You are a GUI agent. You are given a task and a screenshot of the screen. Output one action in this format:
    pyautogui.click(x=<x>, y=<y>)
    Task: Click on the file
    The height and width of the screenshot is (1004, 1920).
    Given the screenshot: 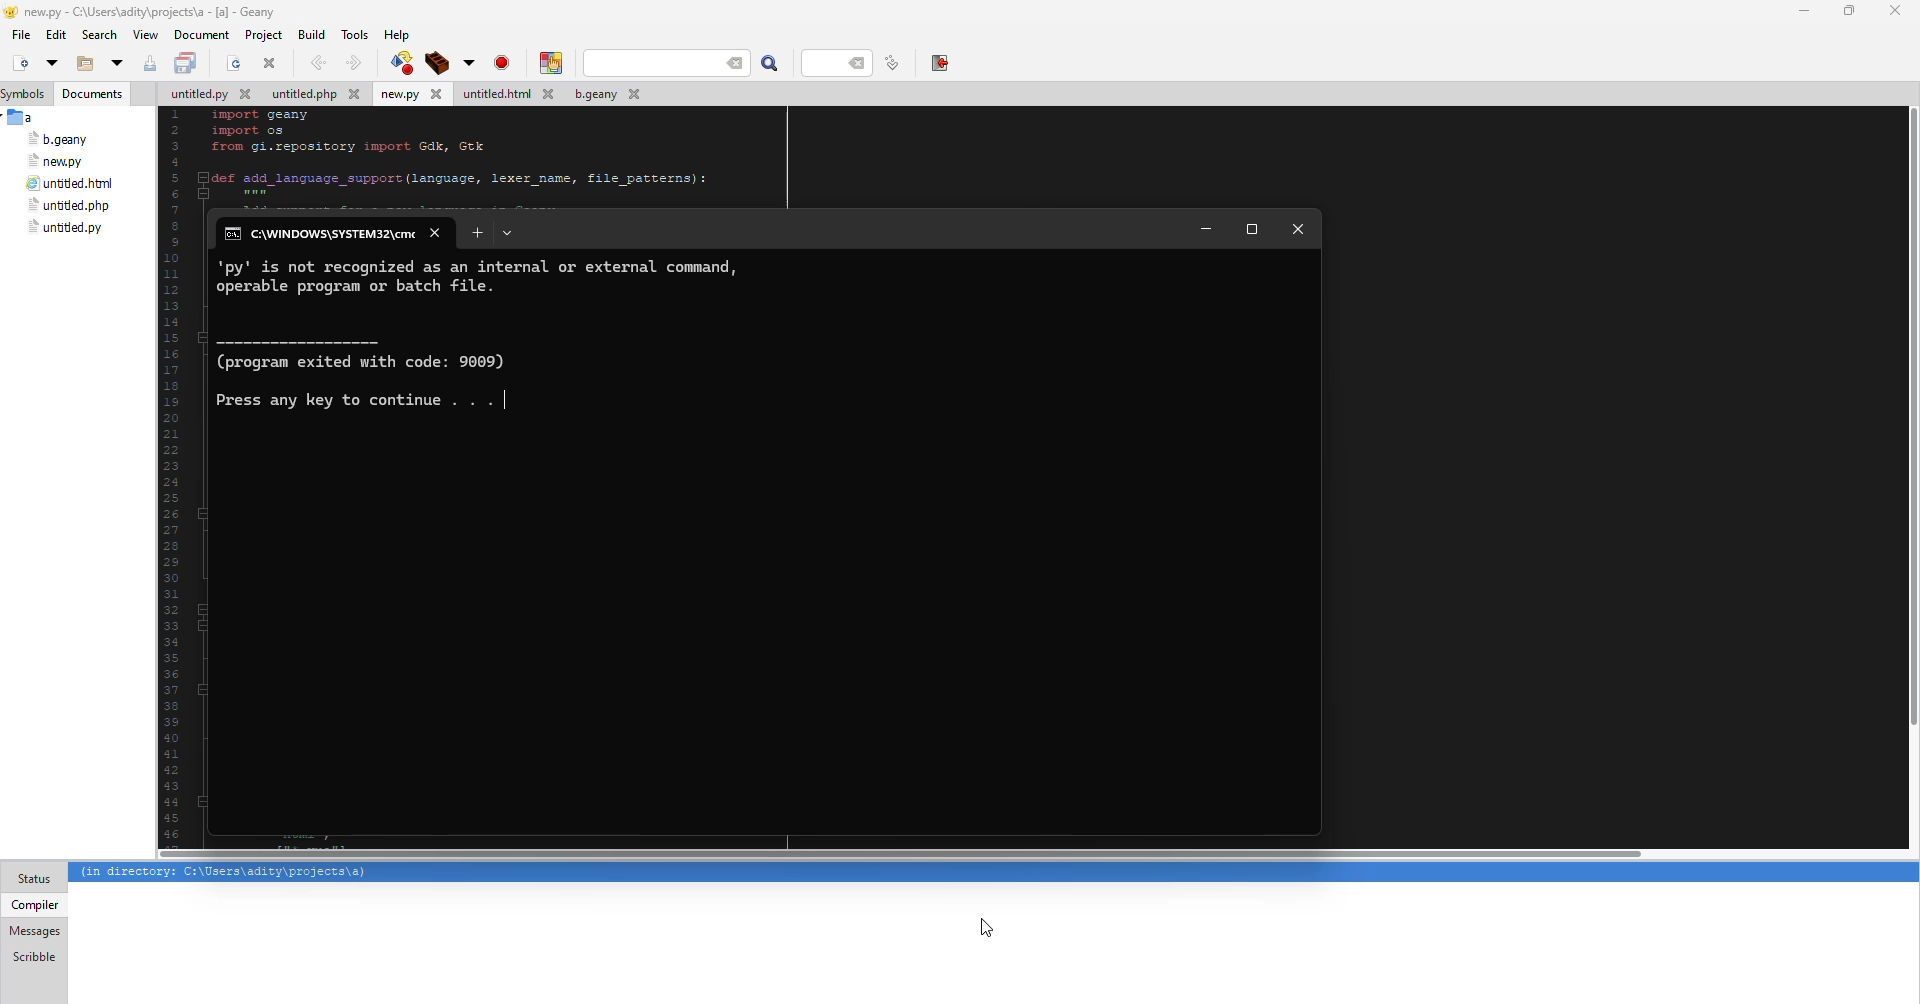 What is the action you would take?
    pyautogui.click(x=410, y=94)
    